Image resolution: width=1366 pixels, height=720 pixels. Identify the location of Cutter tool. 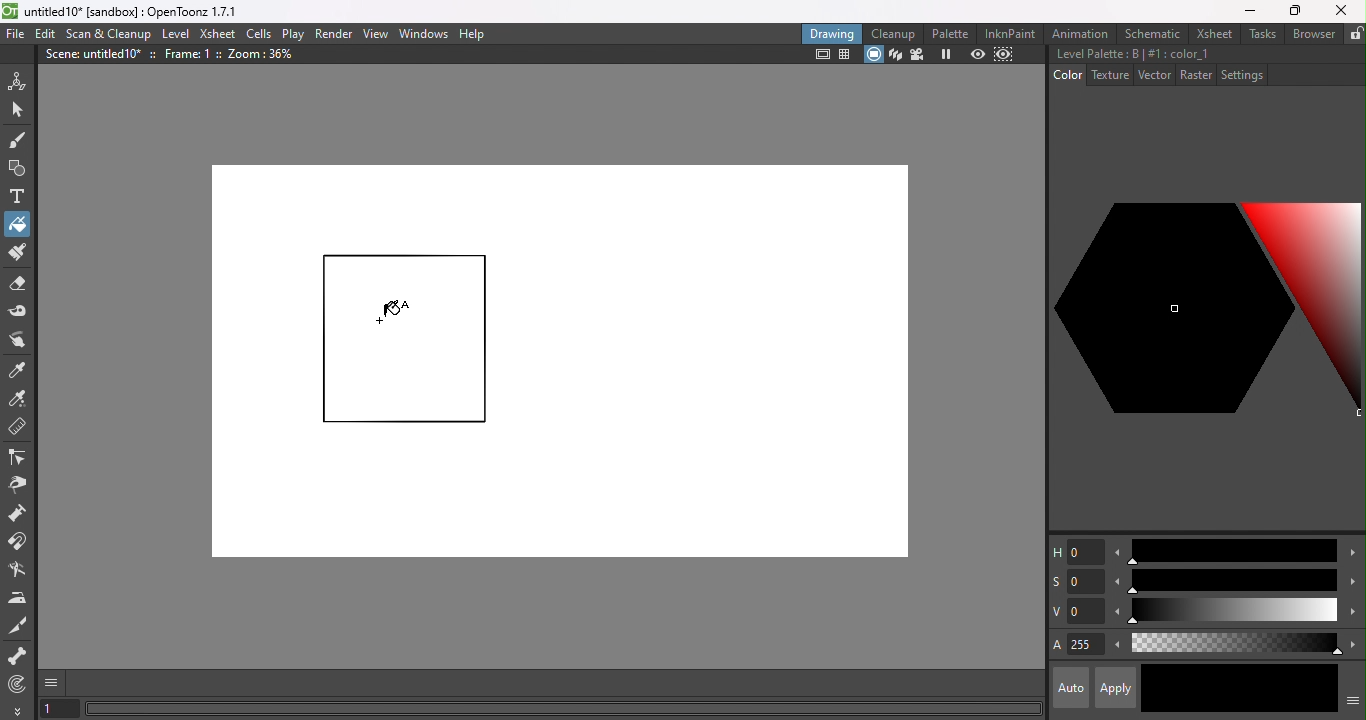
(17, 571).